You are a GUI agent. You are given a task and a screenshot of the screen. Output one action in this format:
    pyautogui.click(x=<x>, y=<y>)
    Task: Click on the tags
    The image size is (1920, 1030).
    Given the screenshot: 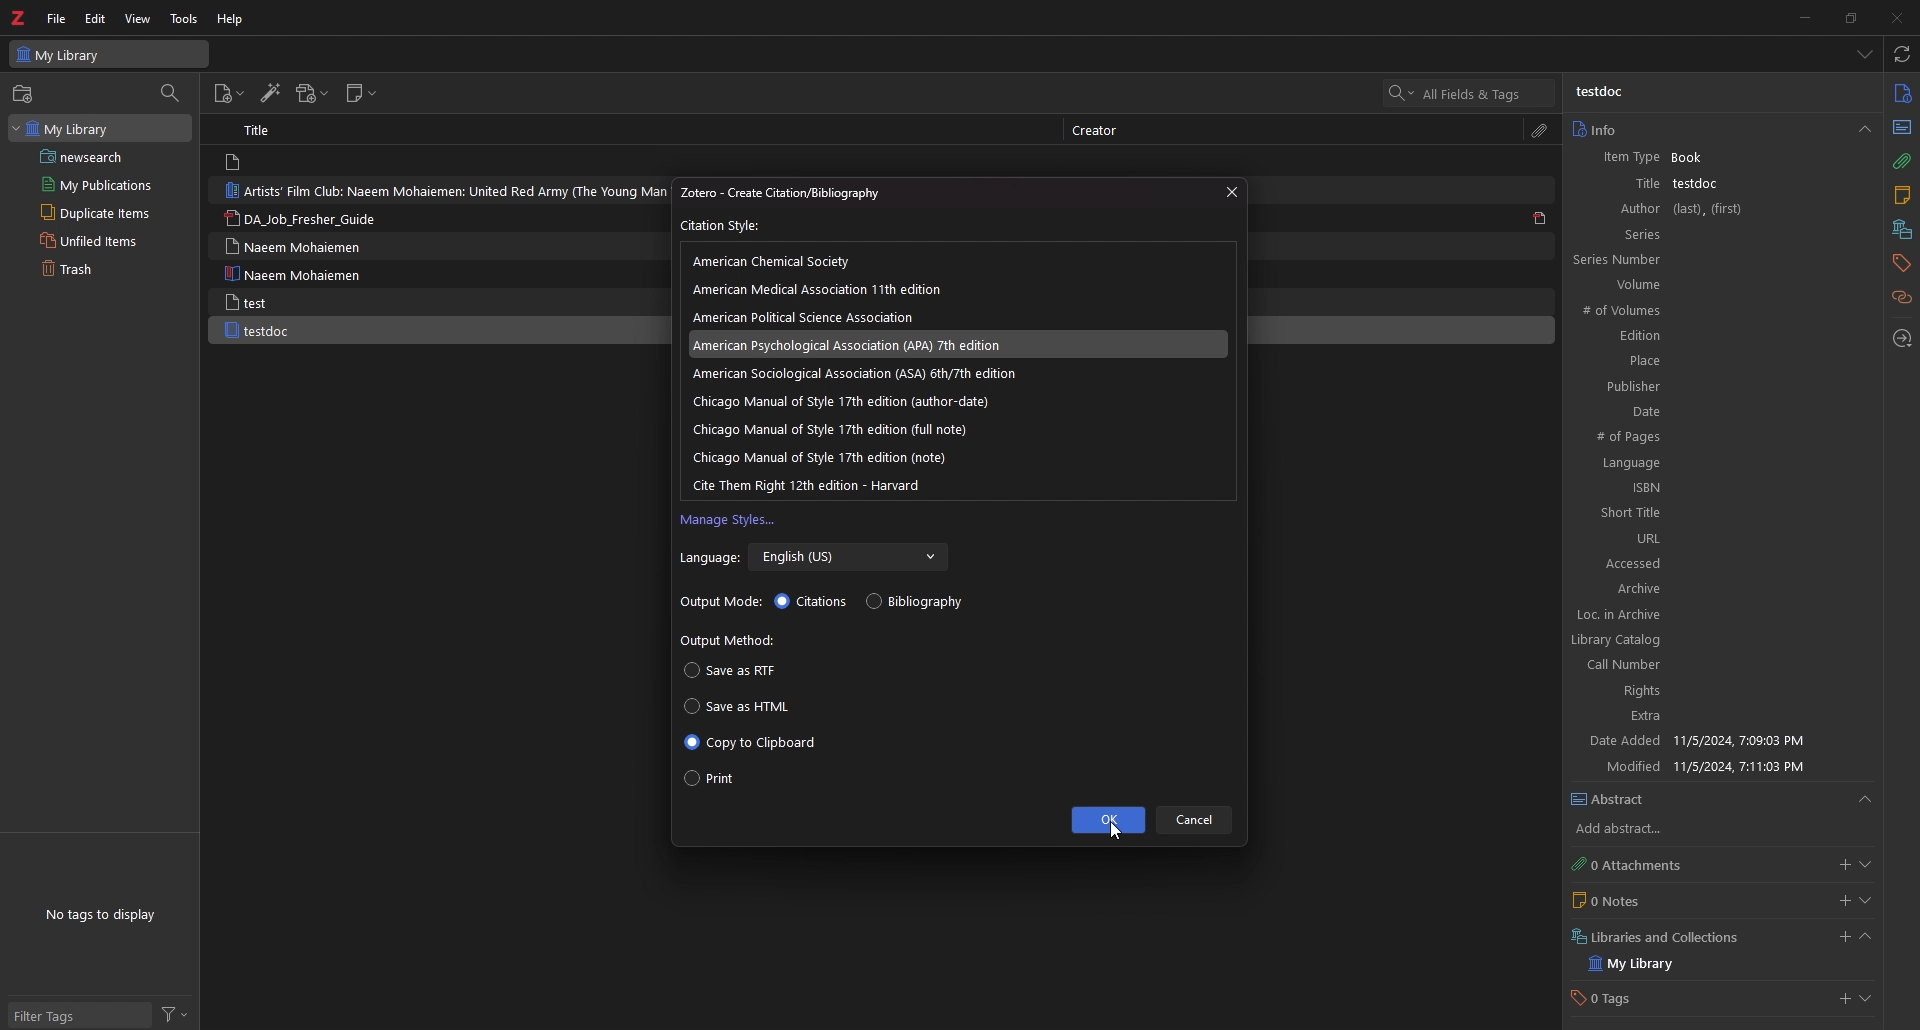 What is the action you would take?
    pyautogui.click(x=1900, y=263)
    